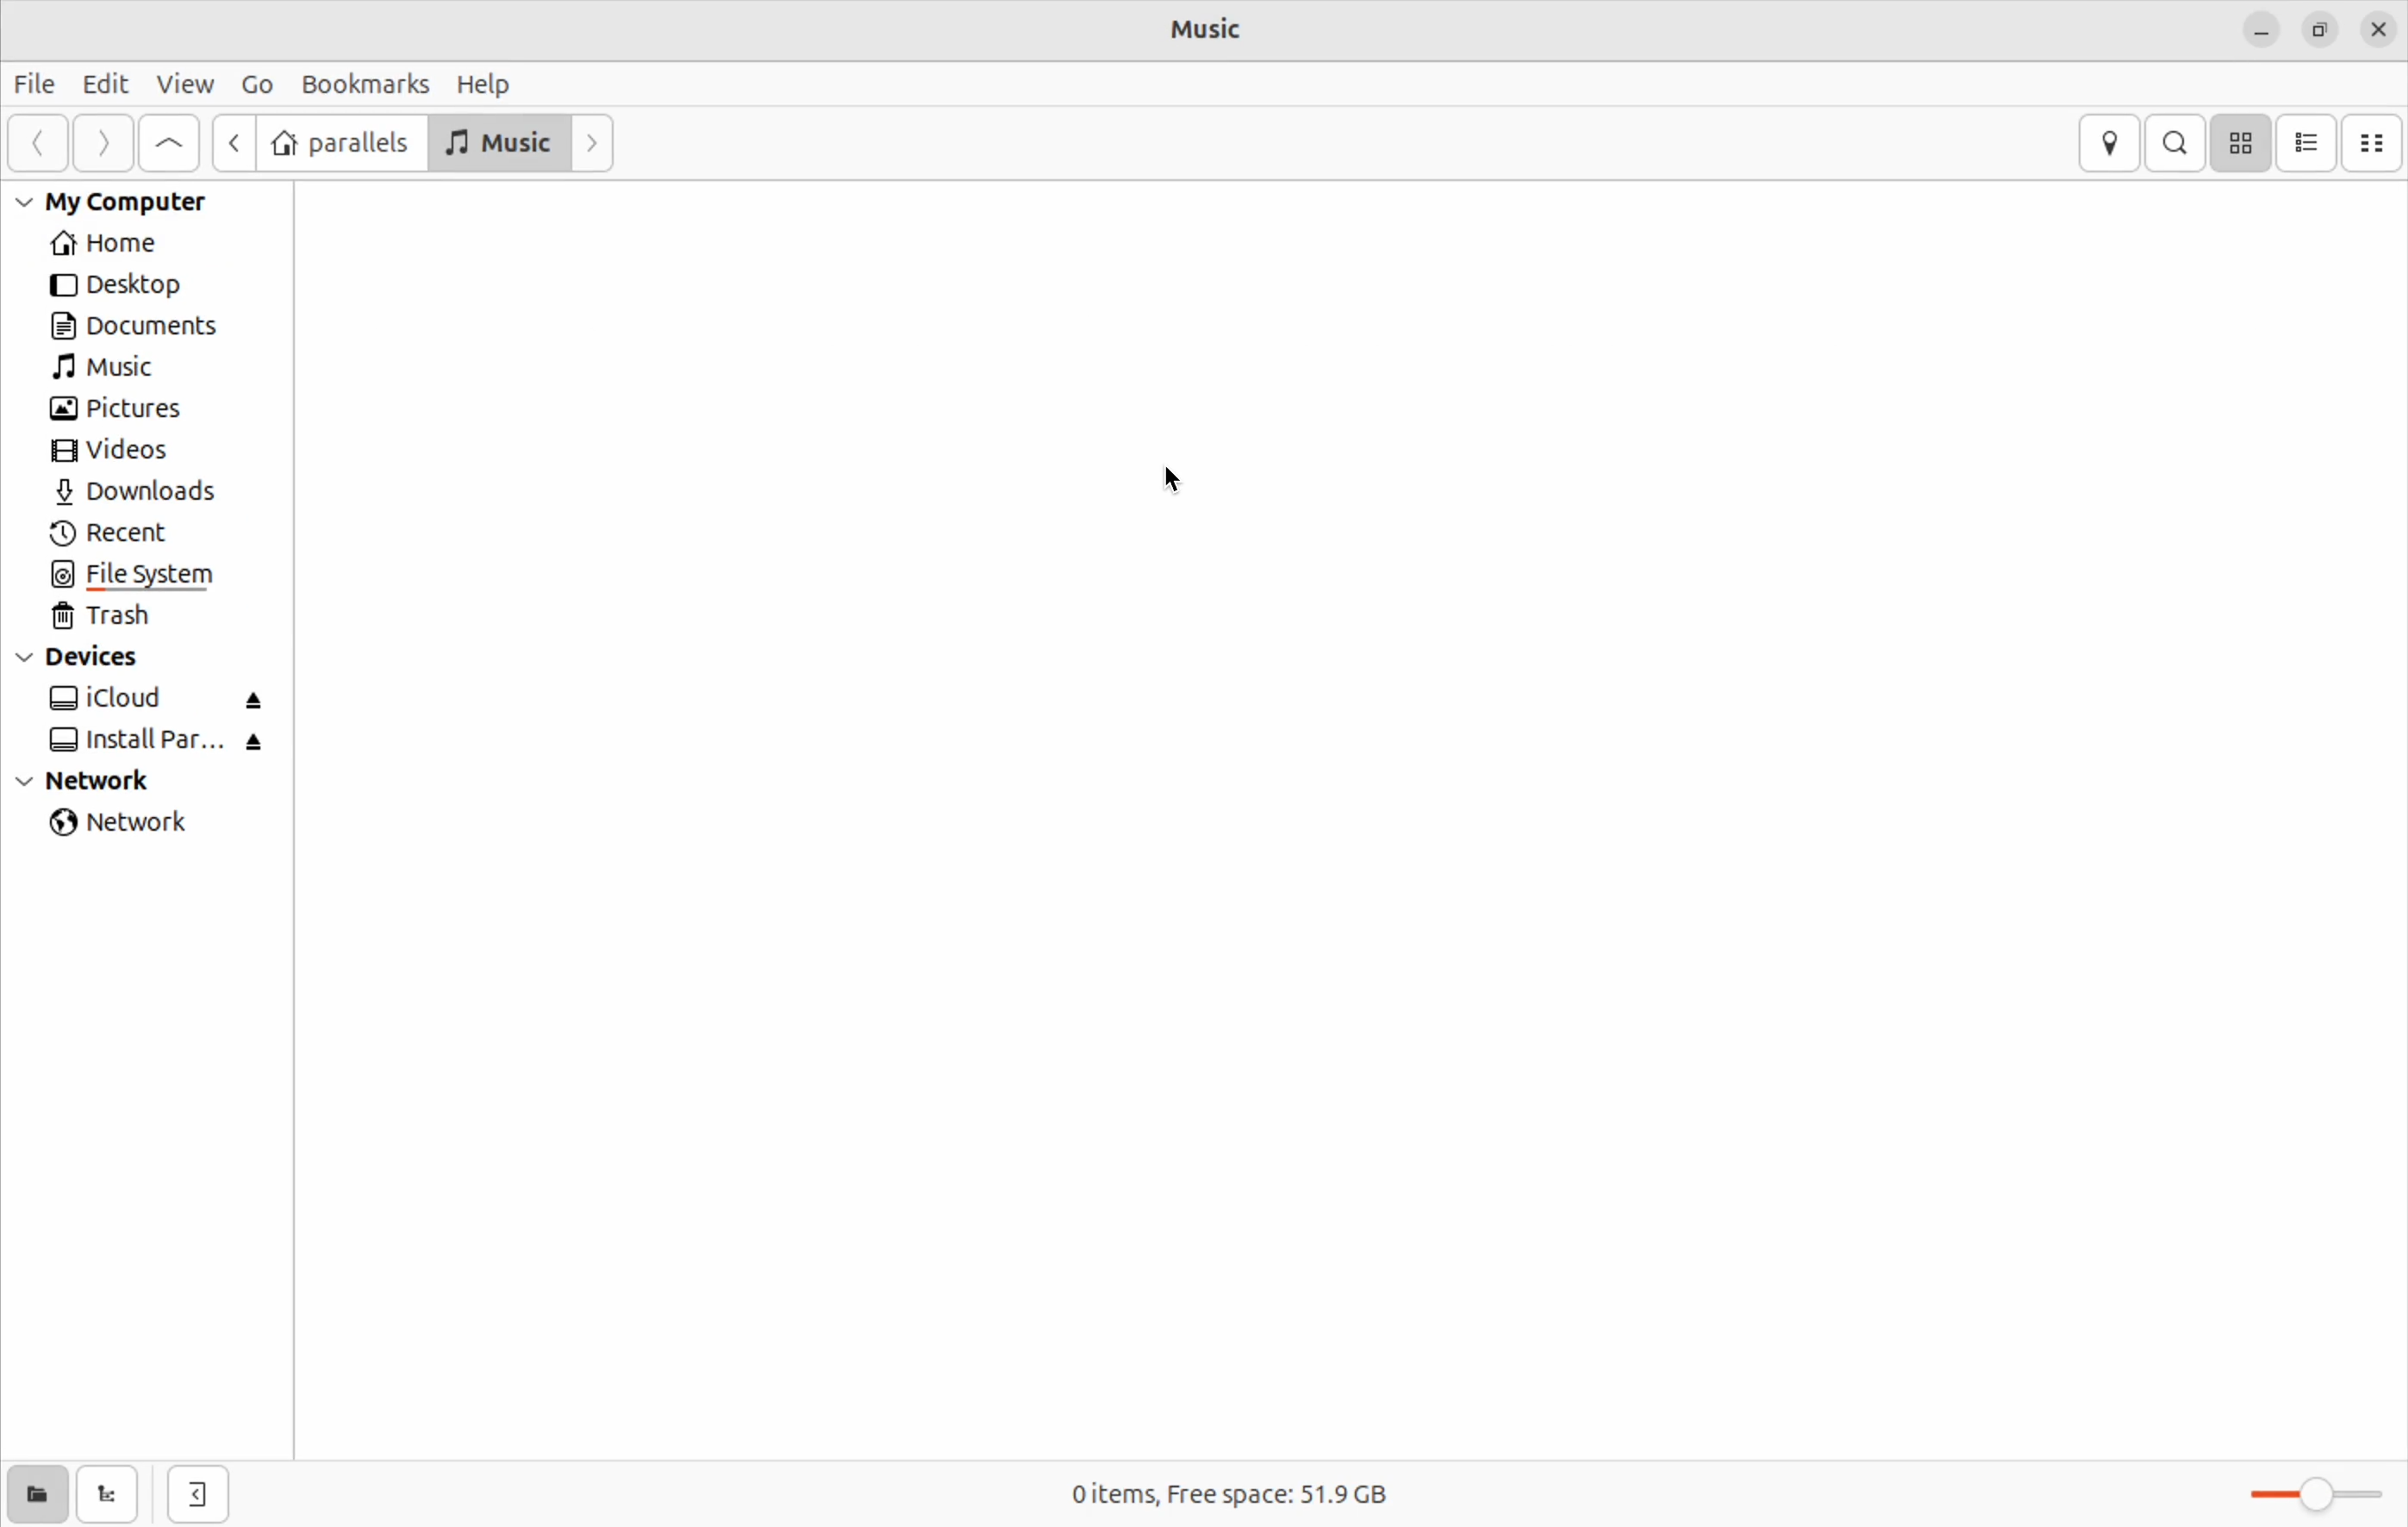  I want to click on close, so click(2381, 32).